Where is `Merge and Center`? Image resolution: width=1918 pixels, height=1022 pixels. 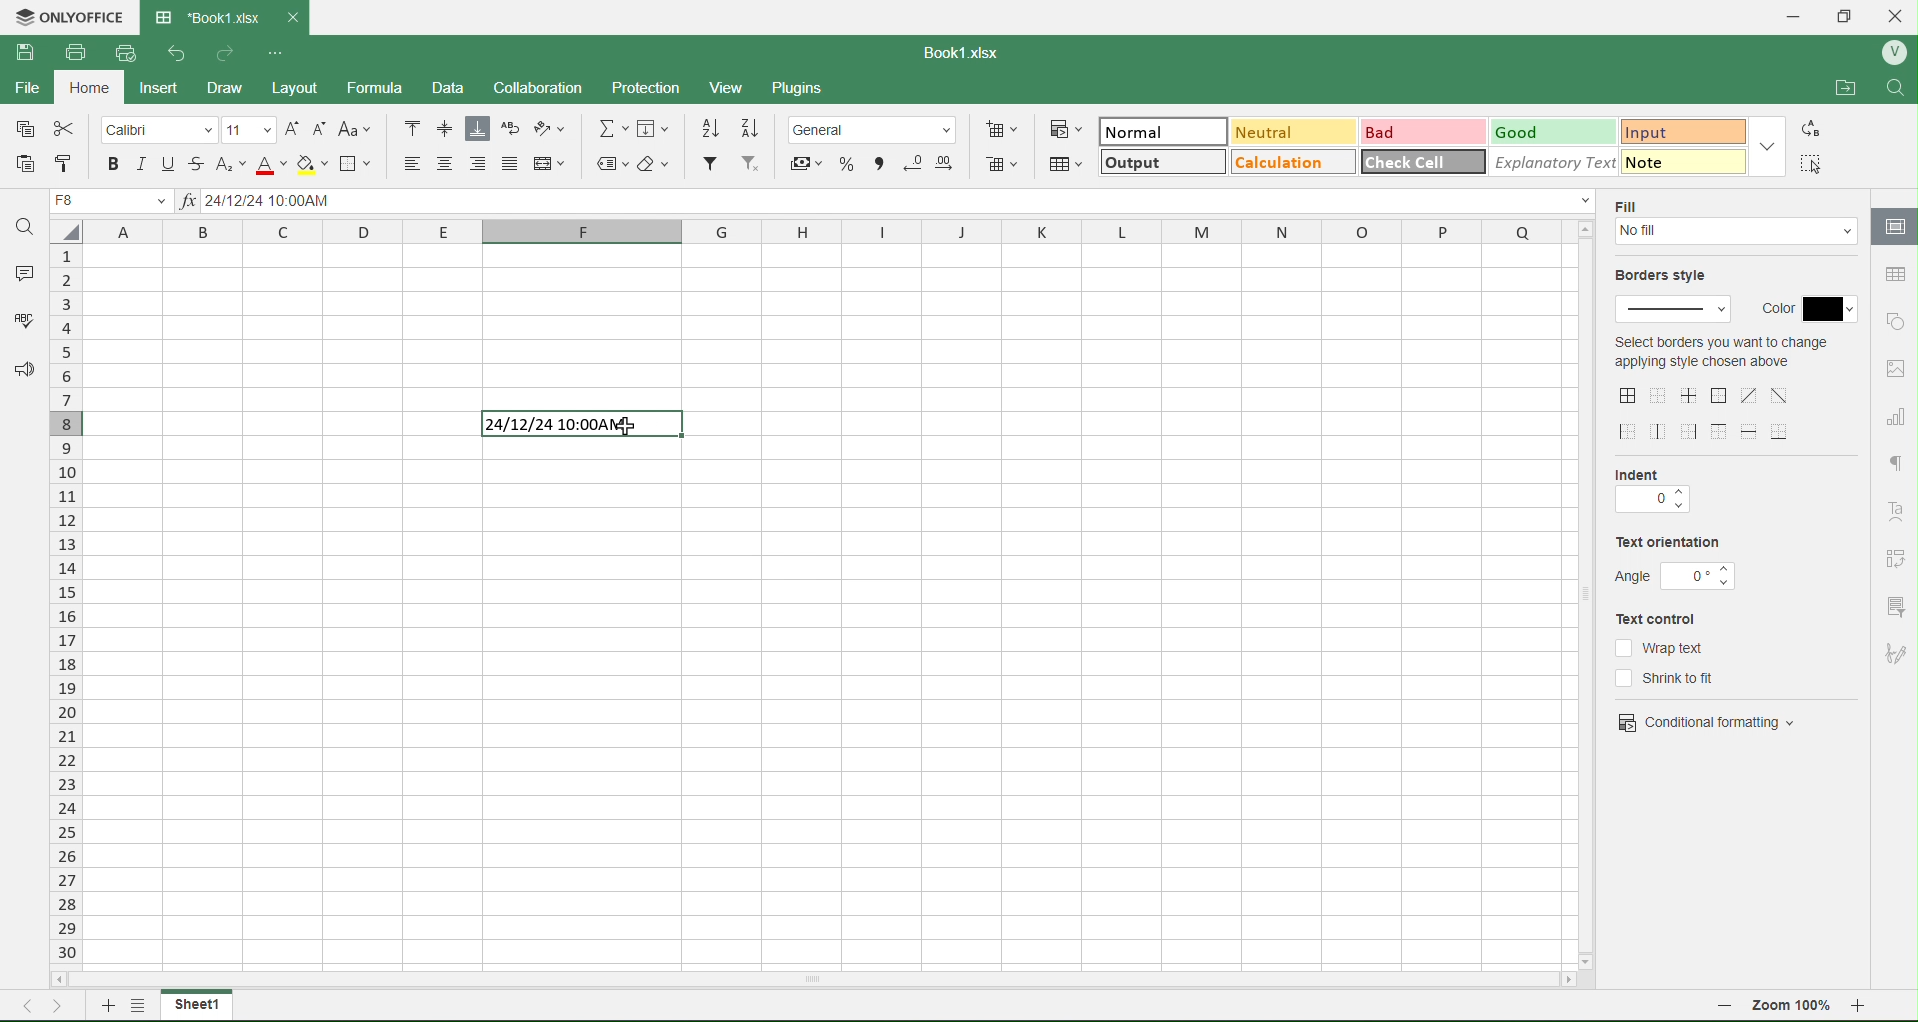 Merge and Center is located at coordinates (552, 162).